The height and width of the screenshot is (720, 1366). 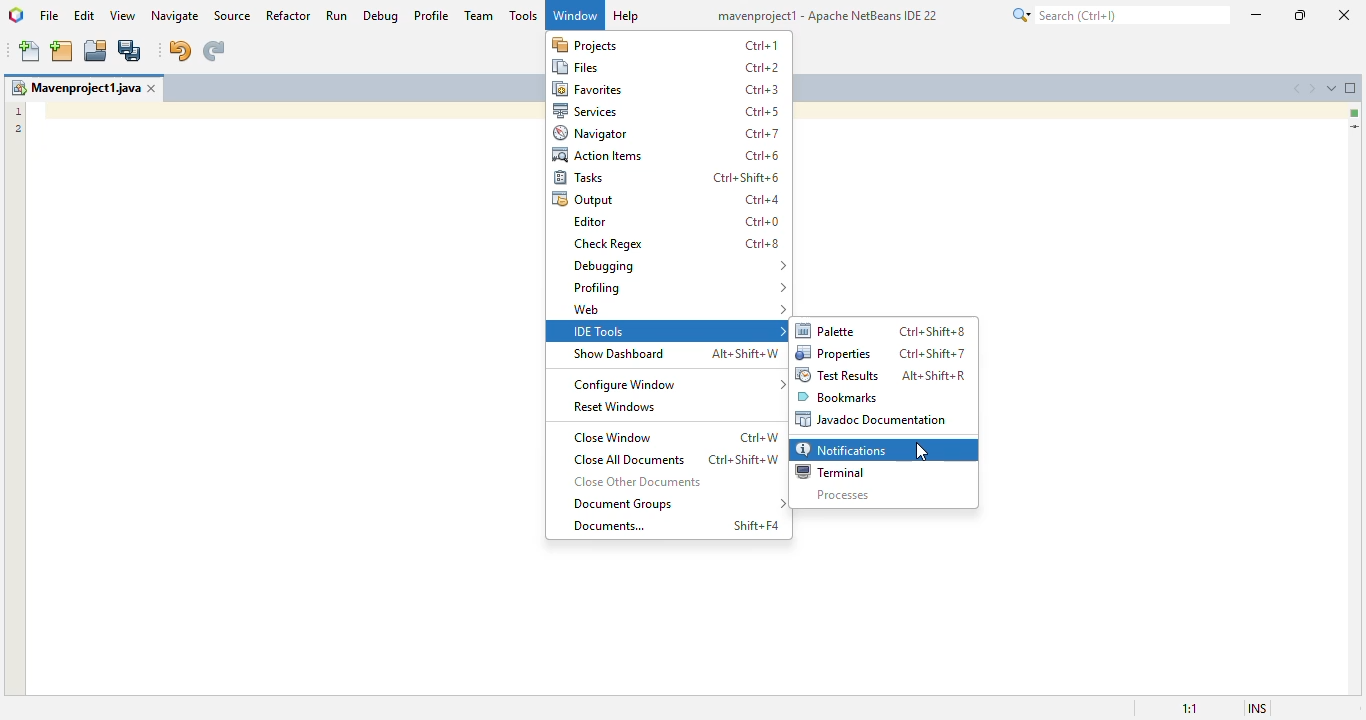 What do you see at coordinates (680, 287) in the screenshot?
I see `profiling` at bounding box center [680, 287].